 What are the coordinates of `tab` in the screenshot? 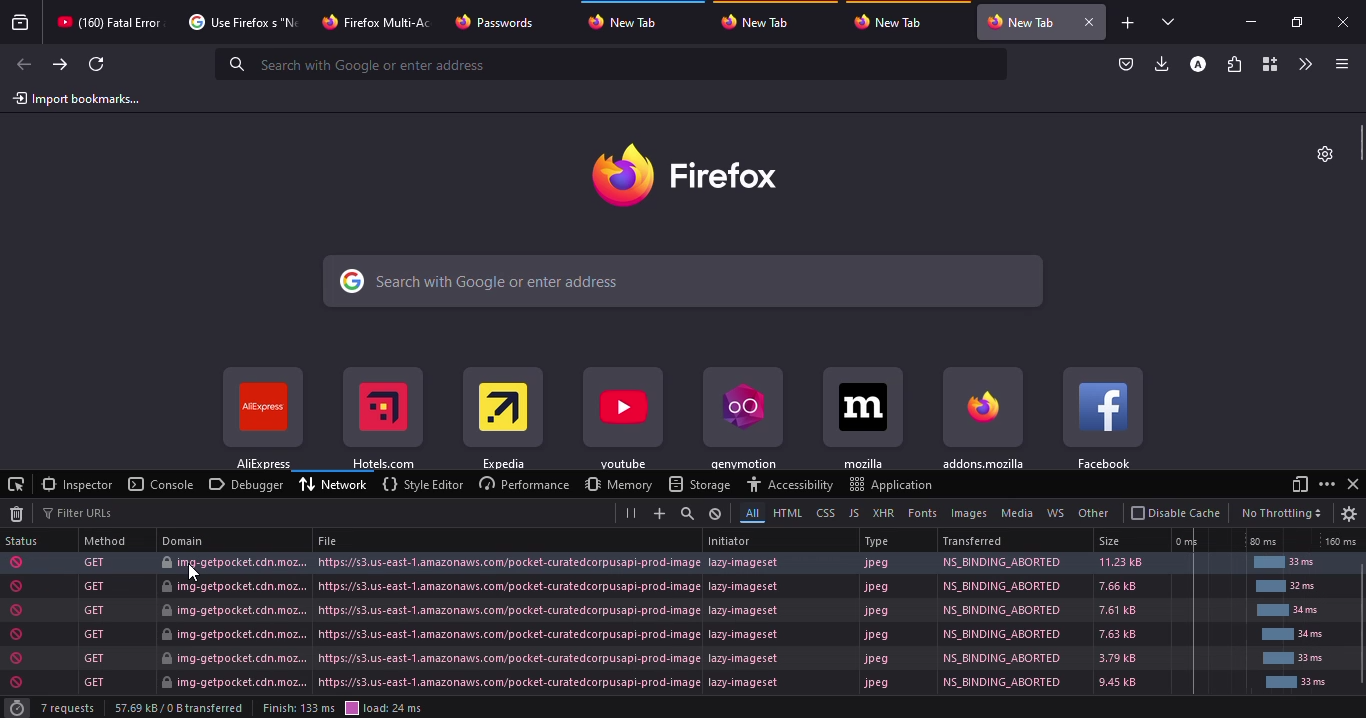 It's located at (245, 21).